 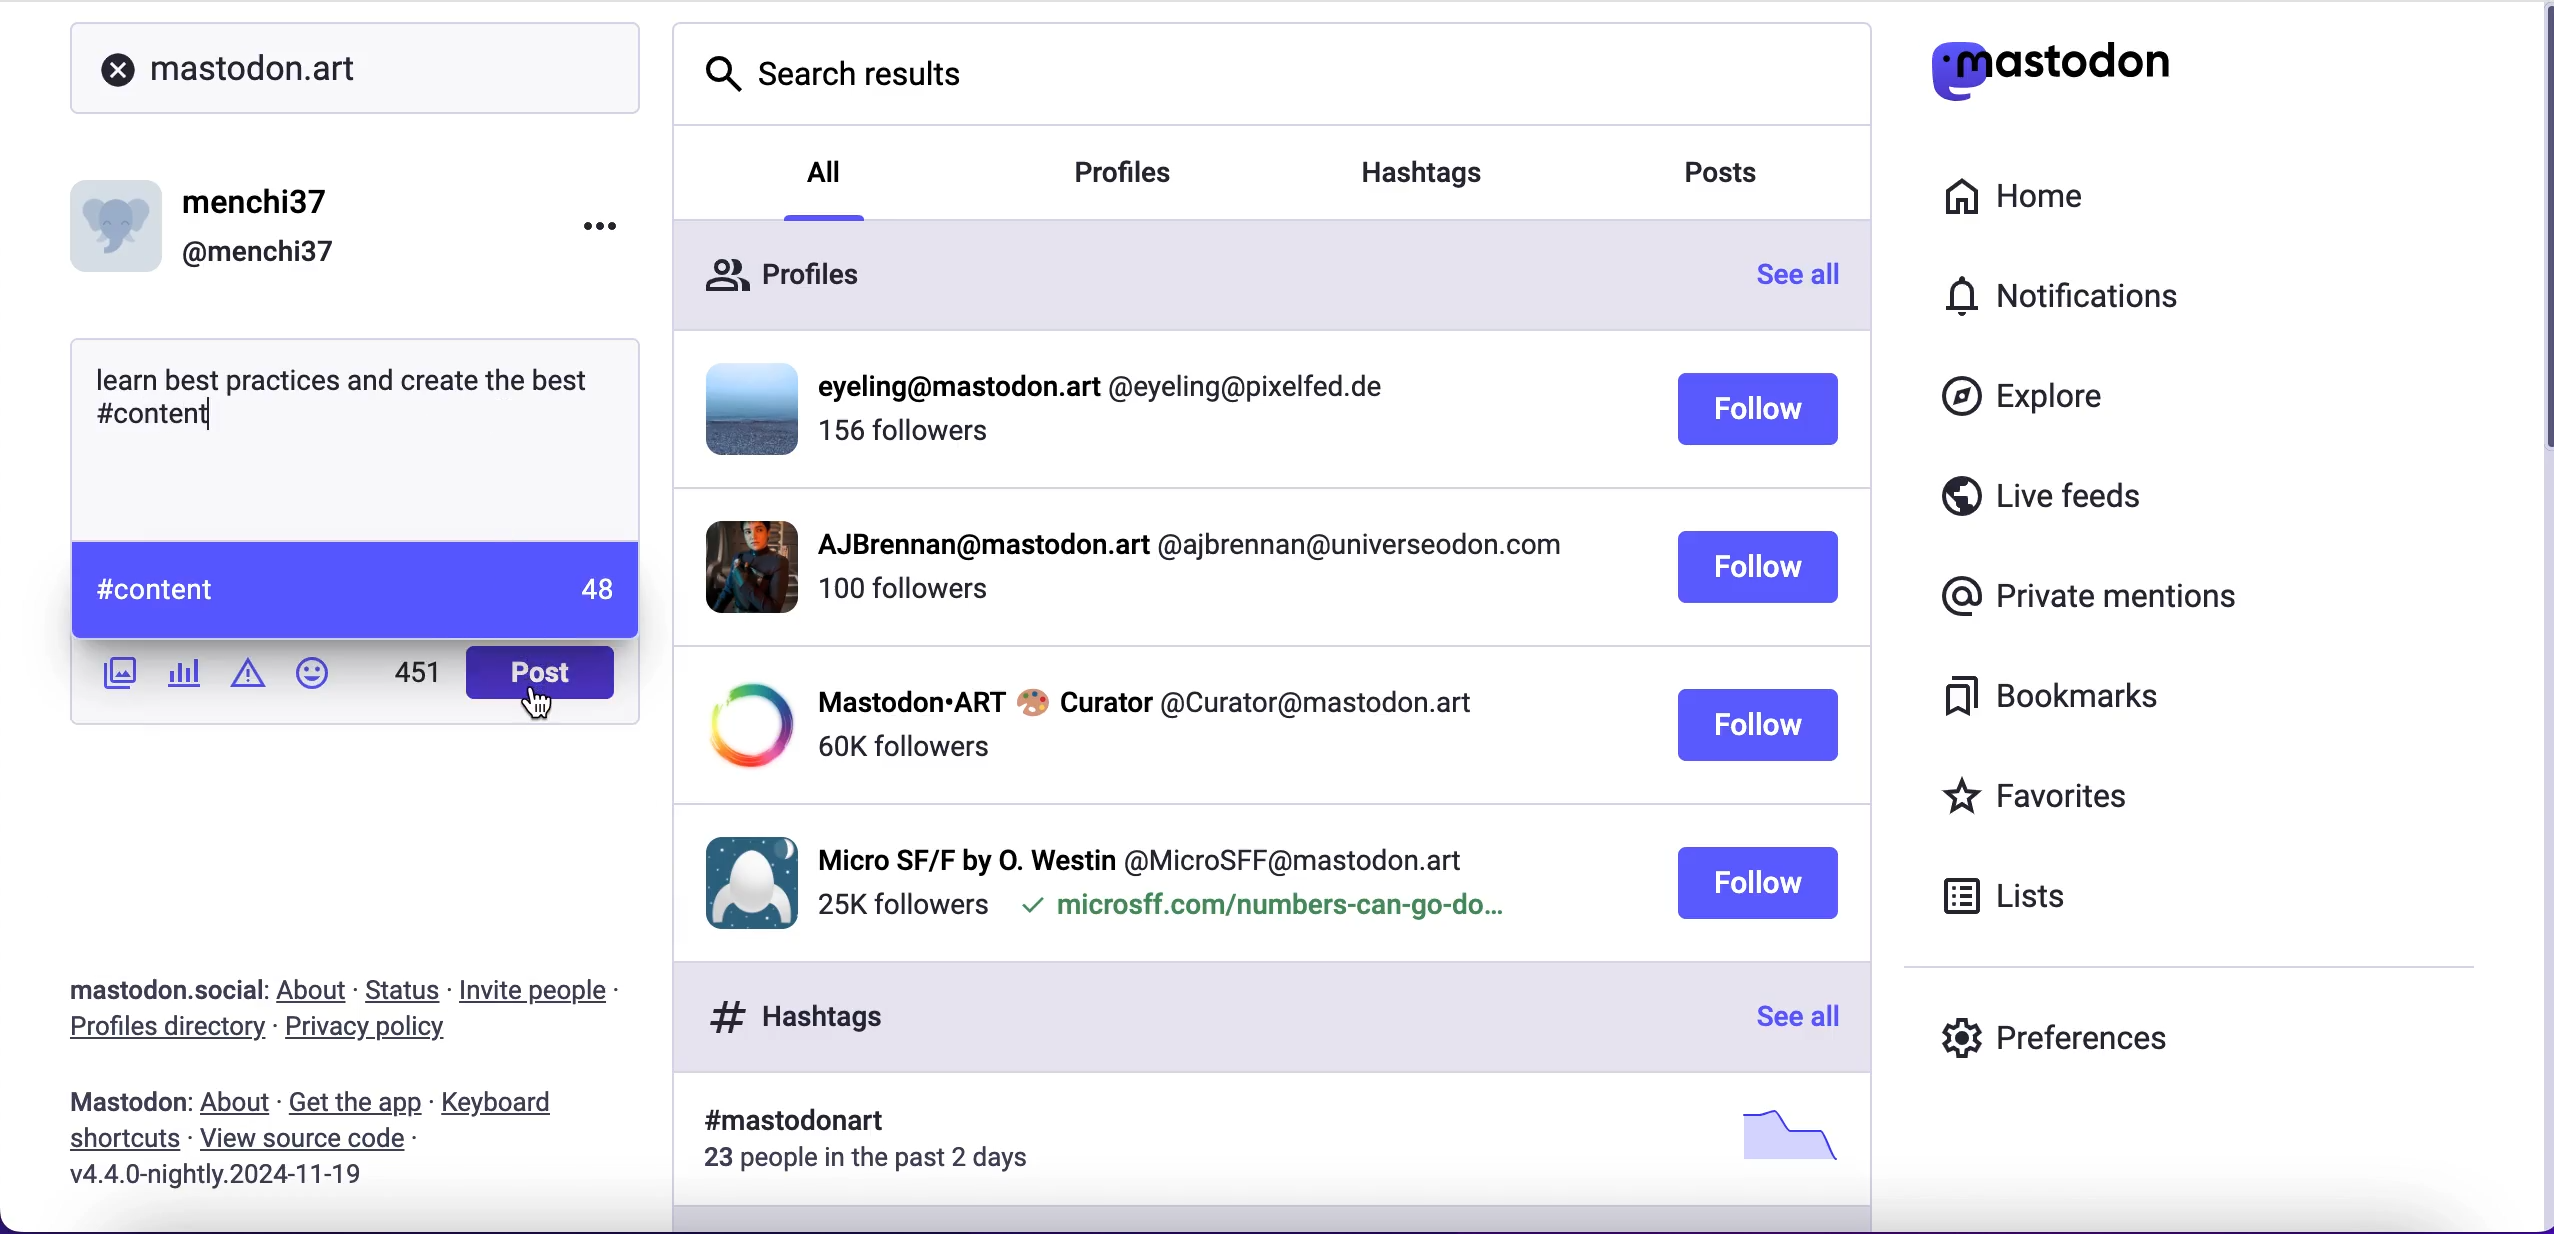 What do you see at coordinates (827, 169) in the screenshot?
I see `all` at bounding box center [827, 169].